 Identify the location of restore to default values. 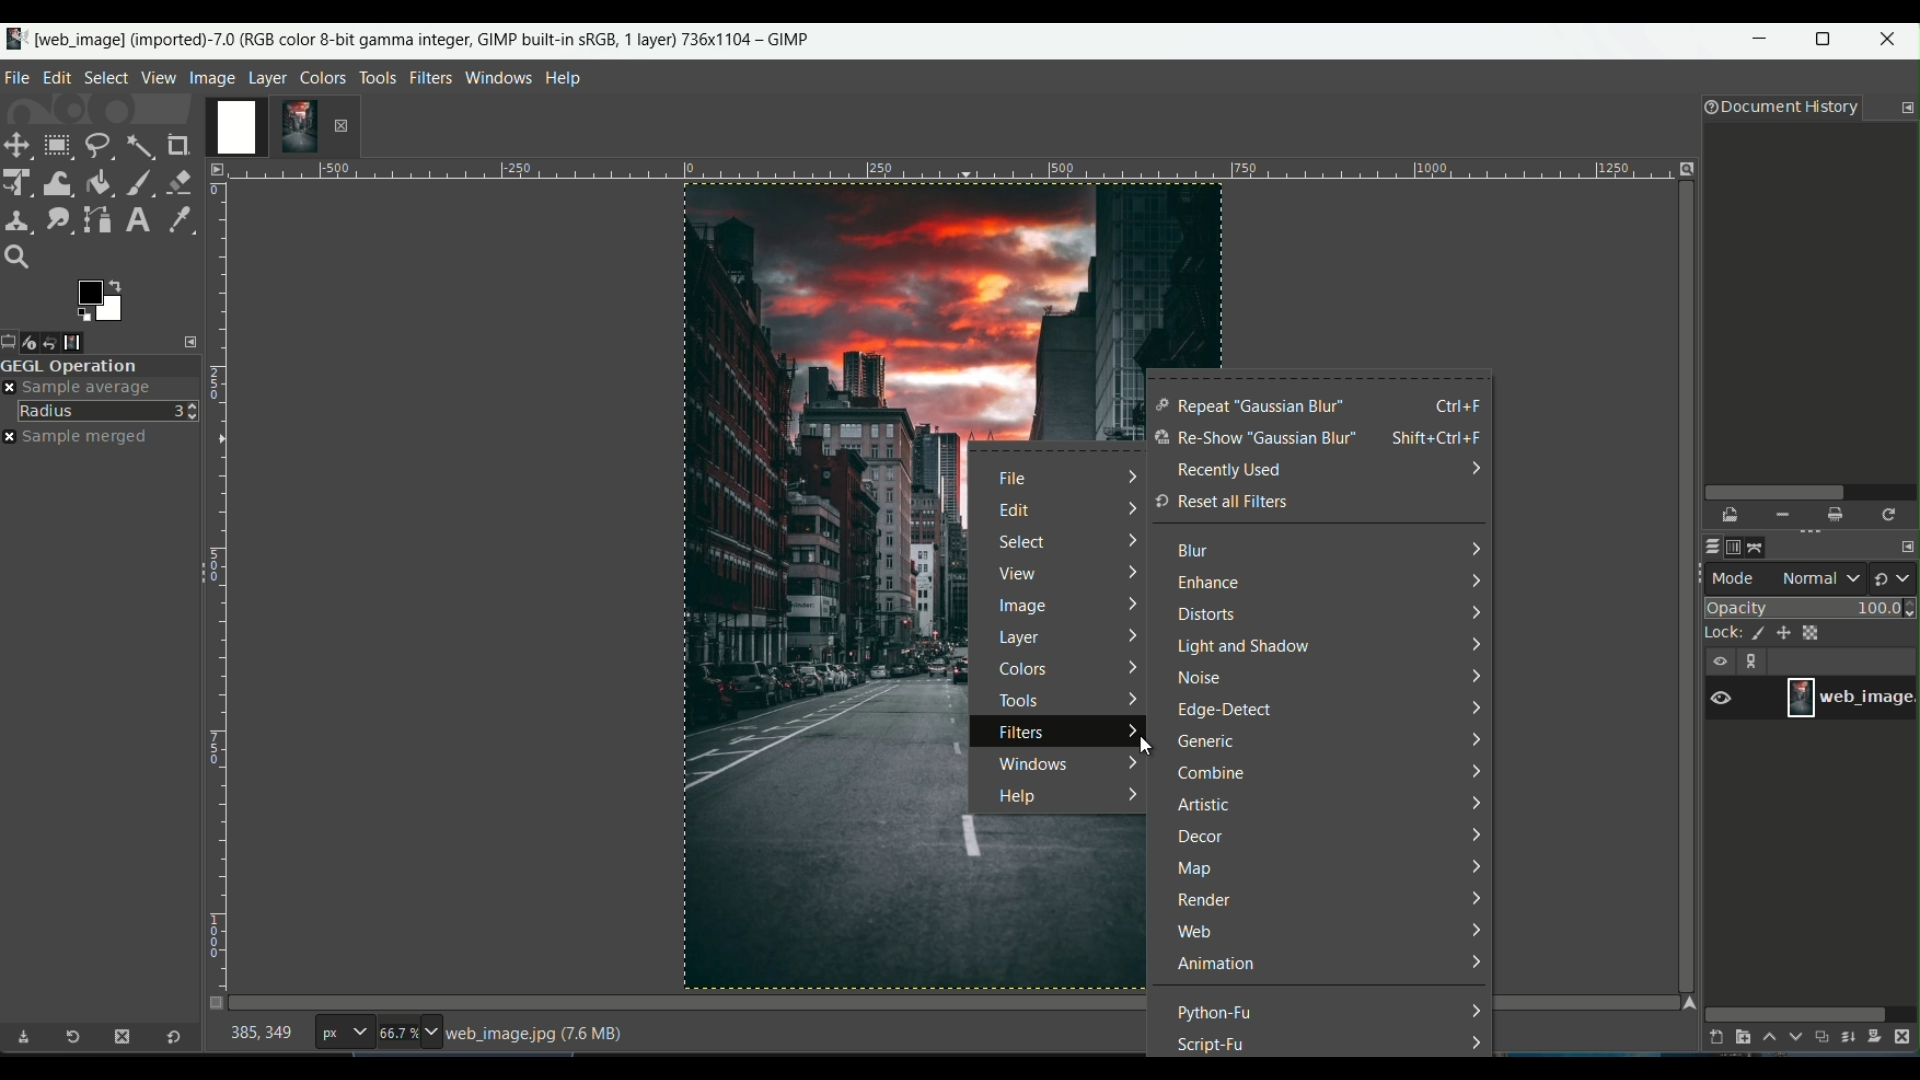
(169, 1039).